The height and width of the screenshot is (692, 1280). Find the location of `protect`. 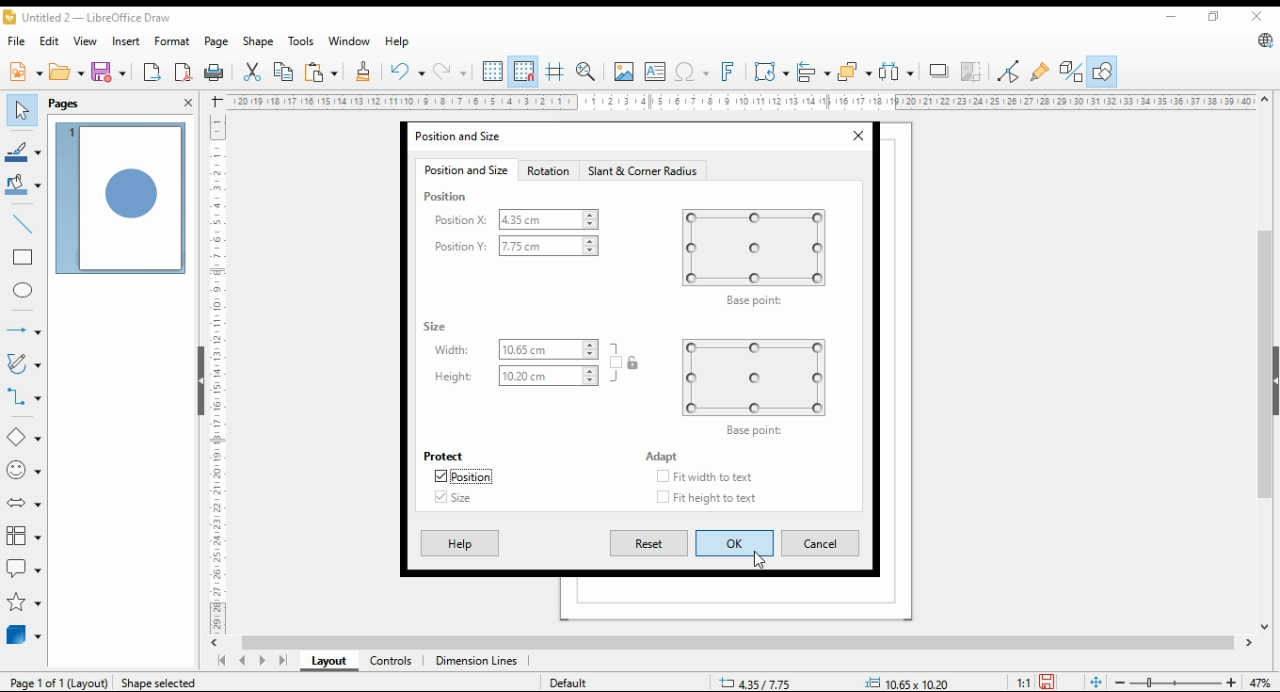

protect is located at coordinates (443, 457).